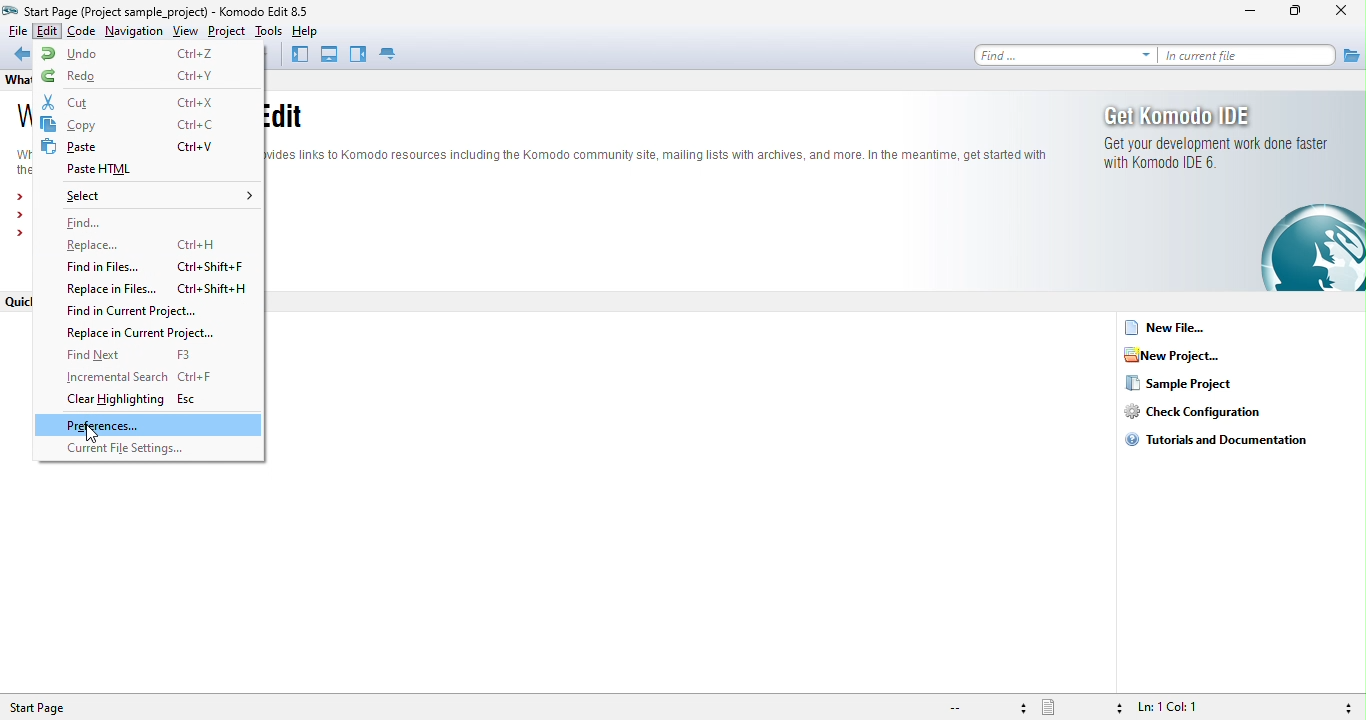 The width and height of the screenshot is (1366, 720). What do you see at coordinates (16, 31) in the screenshot?
I see `file` at bounding box center [16, 31].